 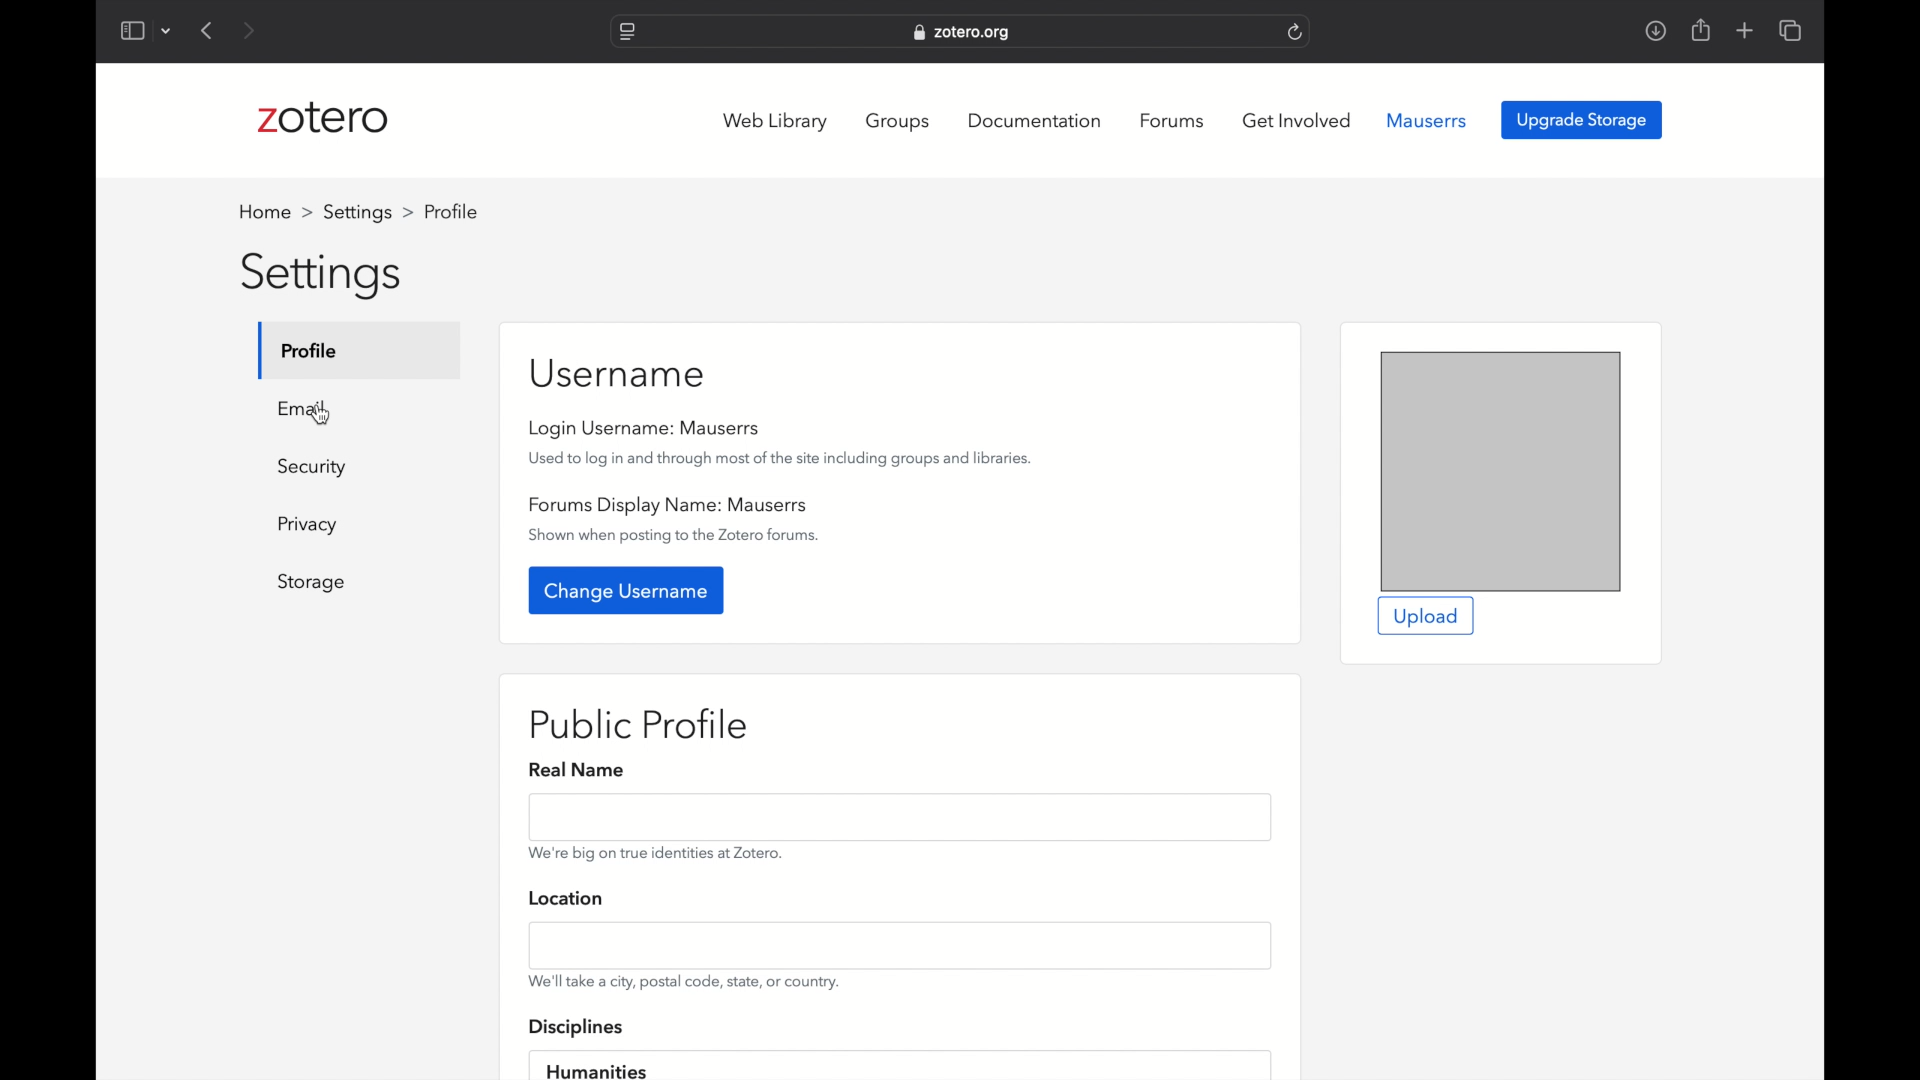 I want to click on zotero, so click(x=323, y=121).